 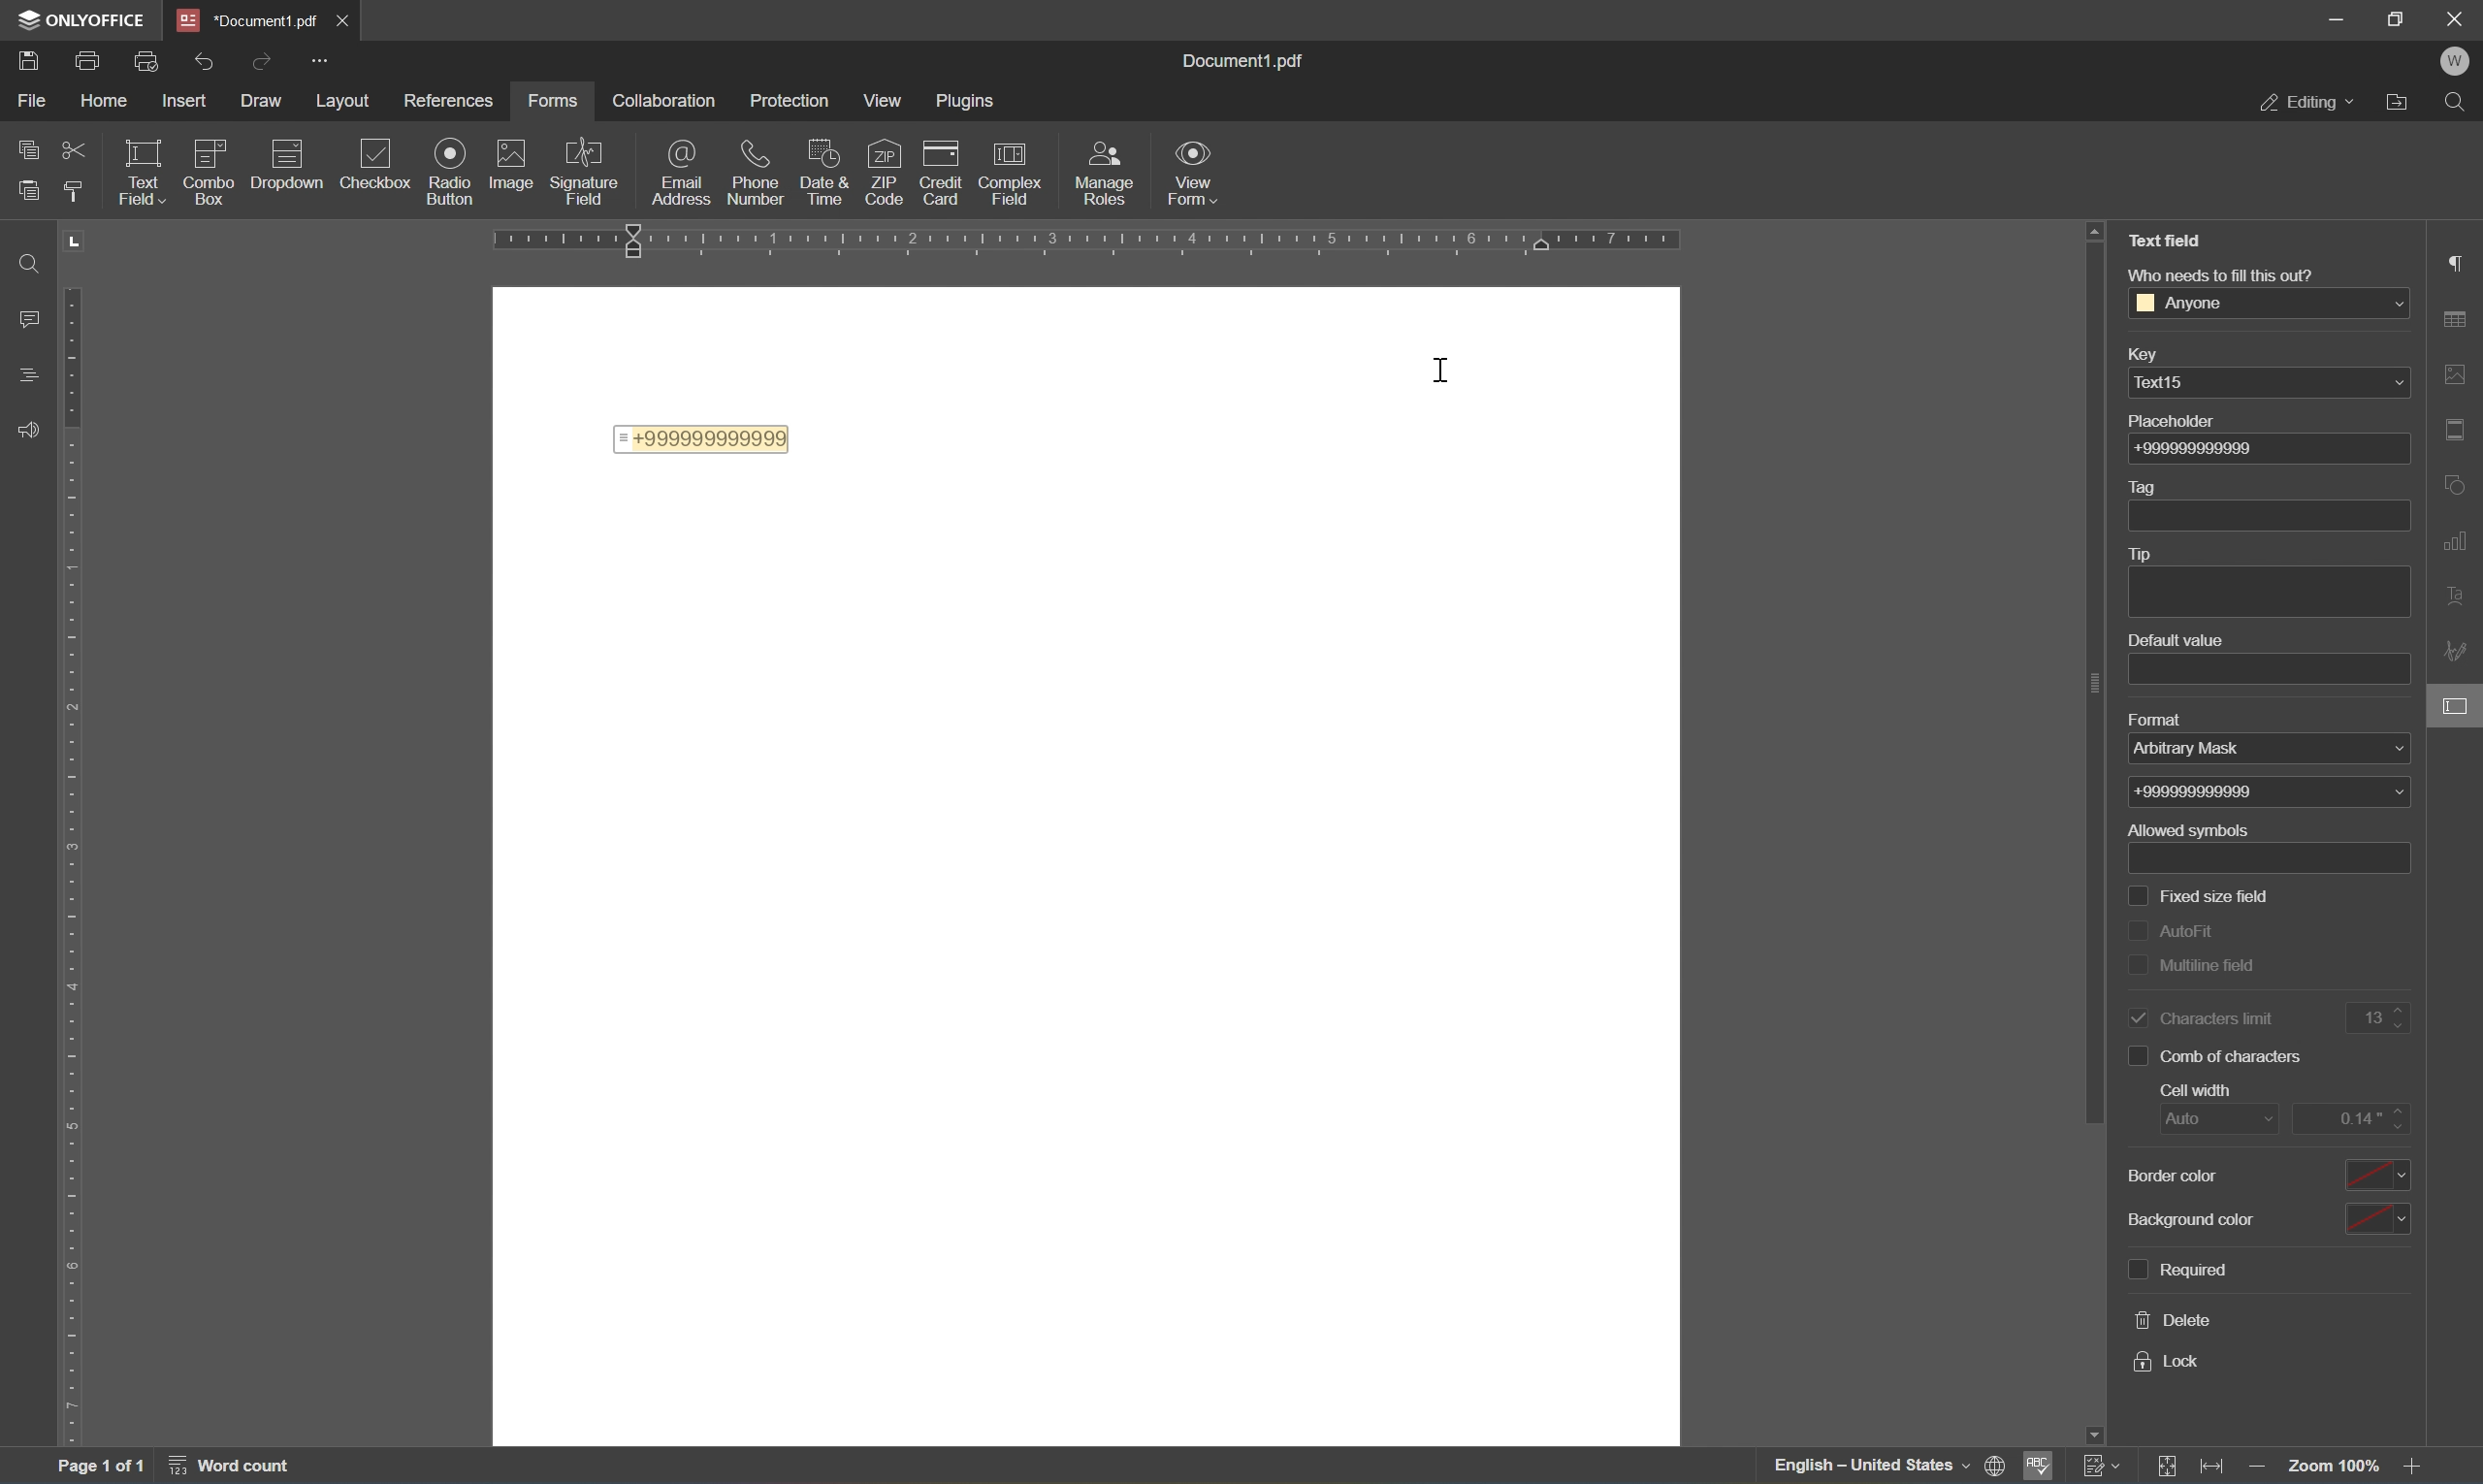 I want to click on drop down, so click(x=2390, y=304).